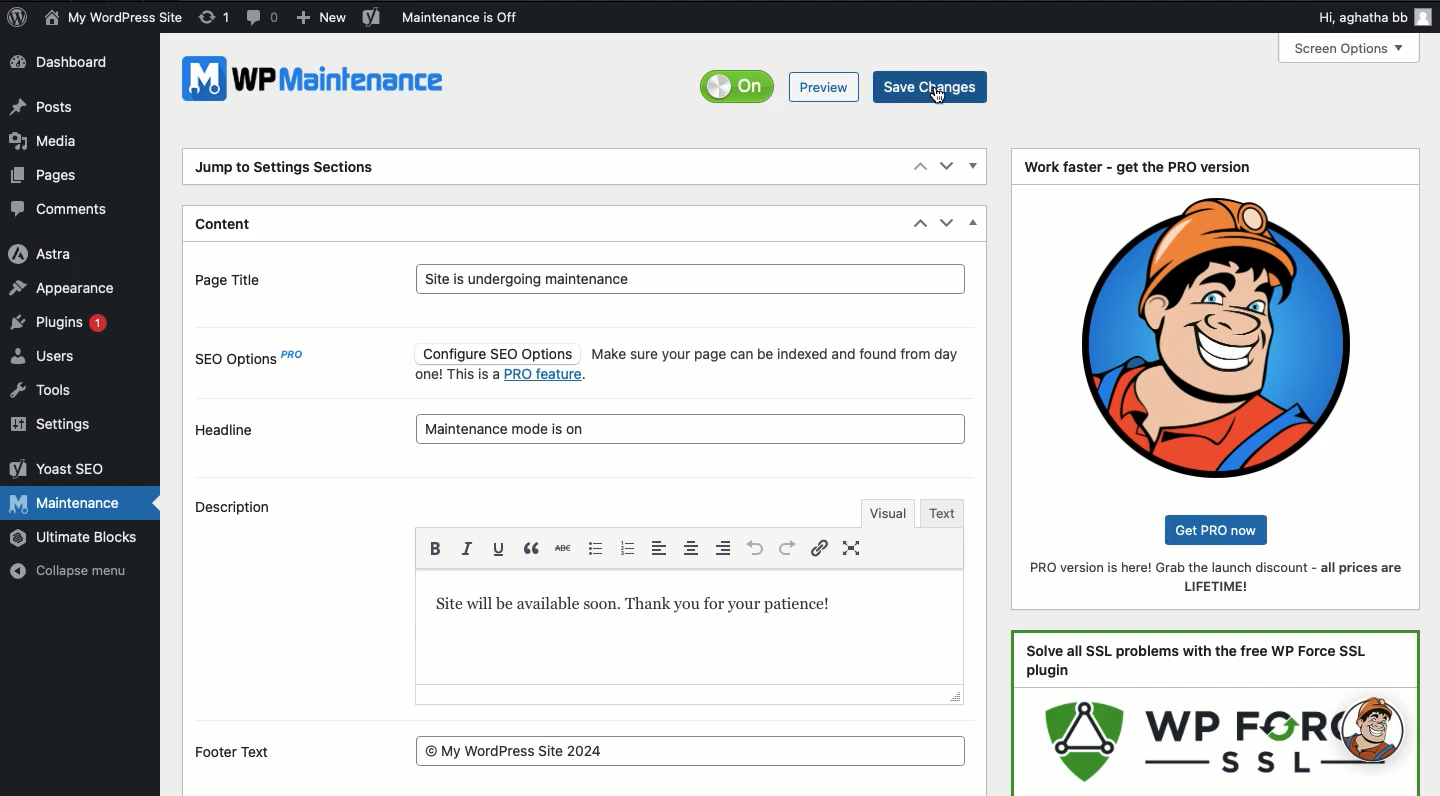  Describe the element at coordinates (1222, 529) in the screenshot. I see `get pro now` at that location.